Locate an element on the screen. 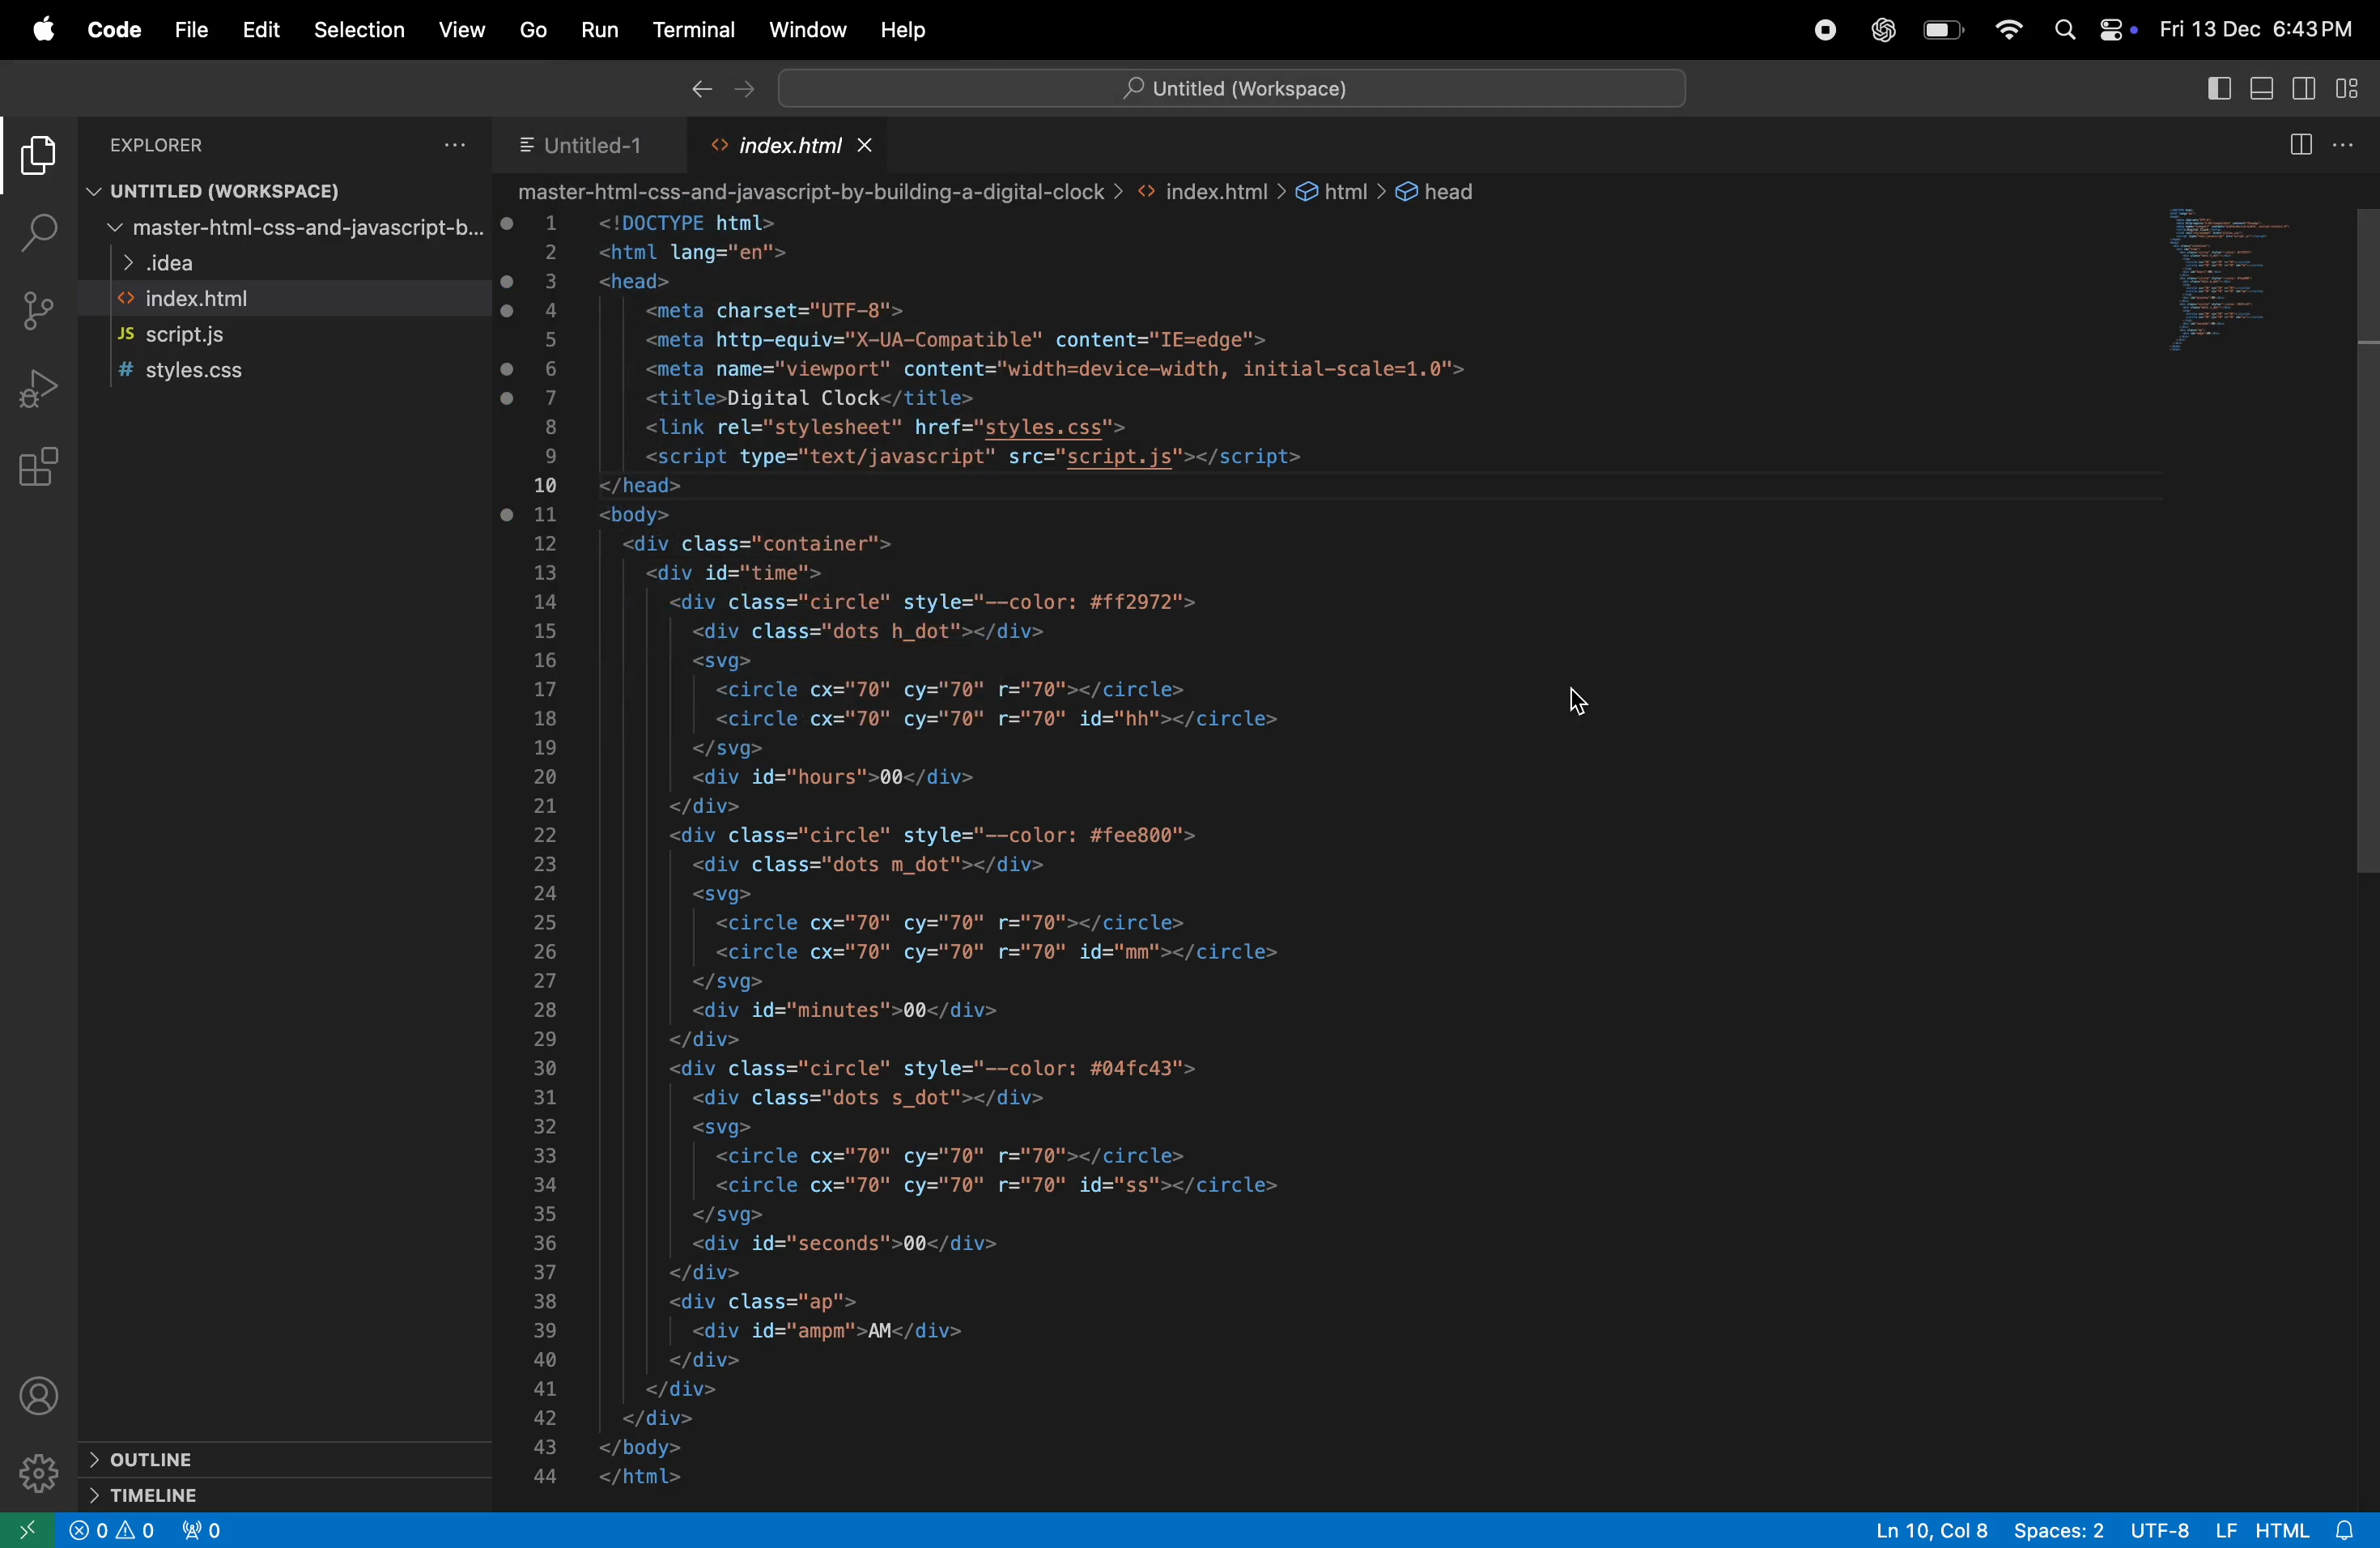 The height and width of the screenshot is (1548, 2380). untitled work space is located at coordinates (216, 191).